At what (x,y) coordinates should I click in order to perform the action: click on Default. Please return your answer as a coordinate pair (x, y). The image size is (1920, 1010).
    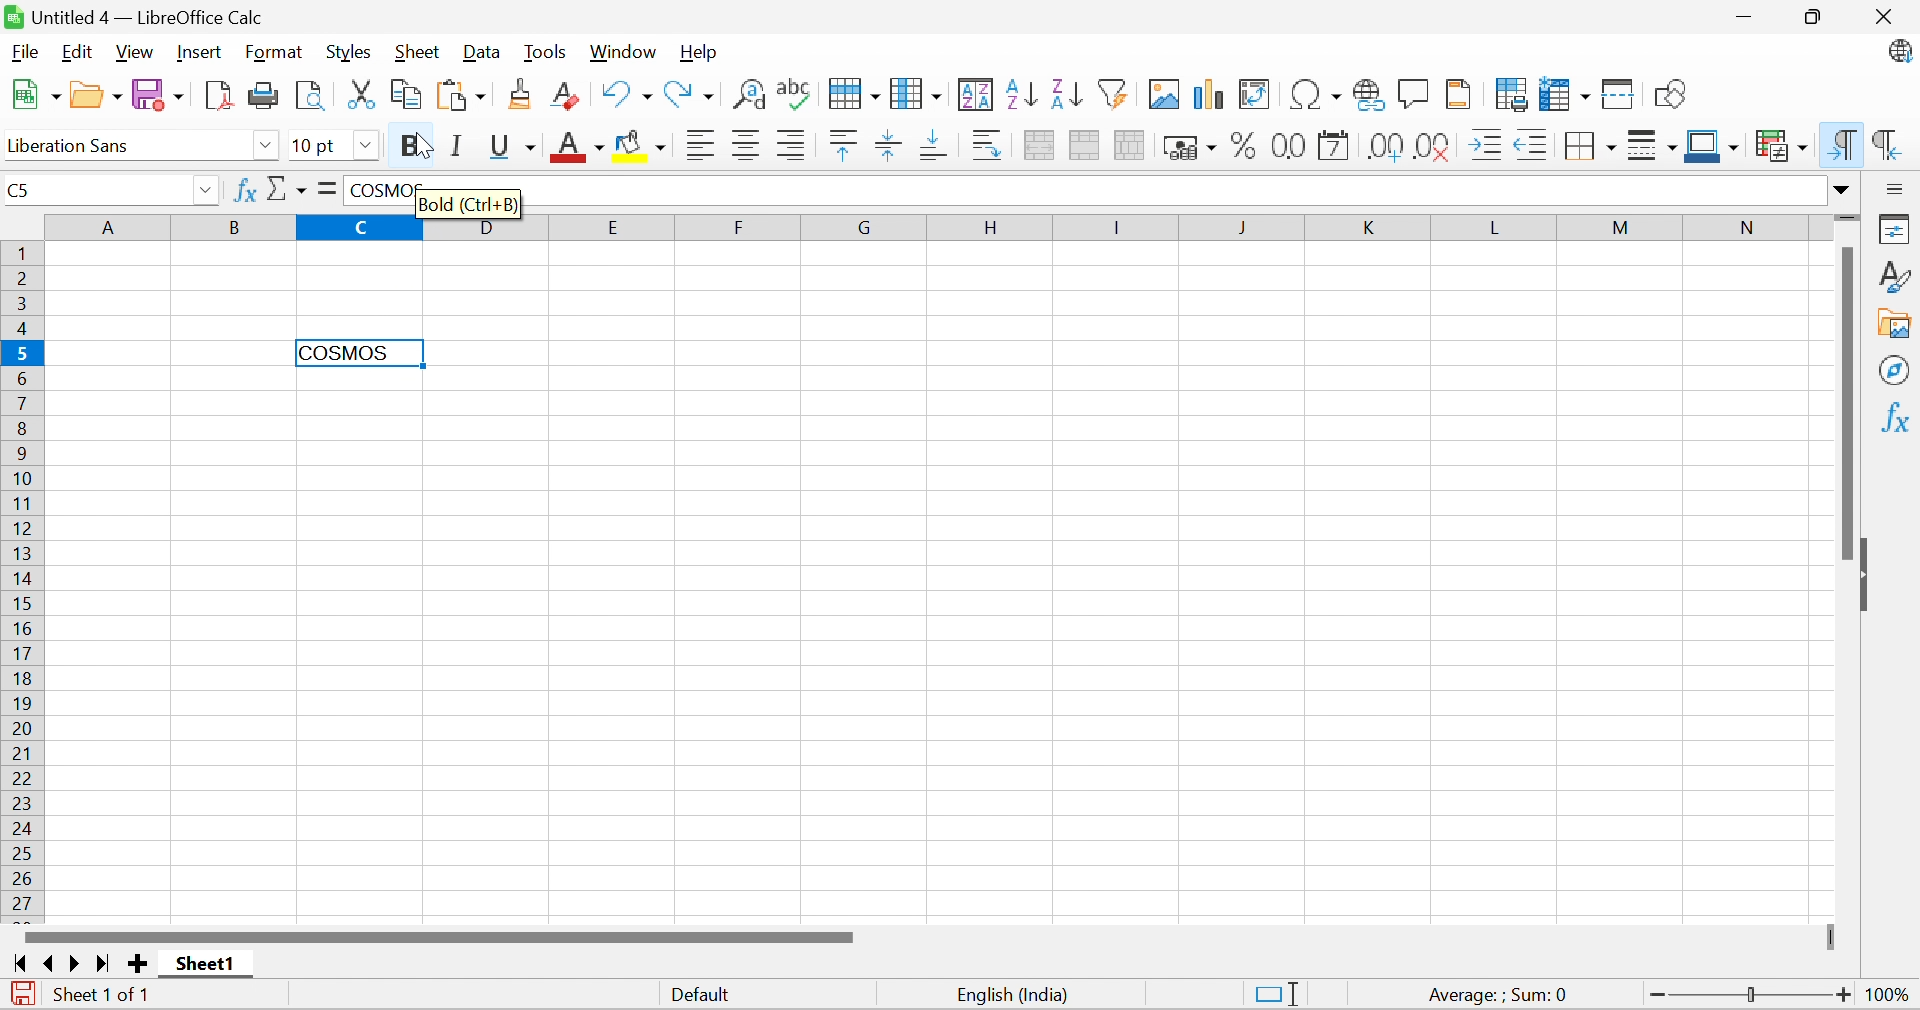
    Looking at the image, I should click on (701, 996).